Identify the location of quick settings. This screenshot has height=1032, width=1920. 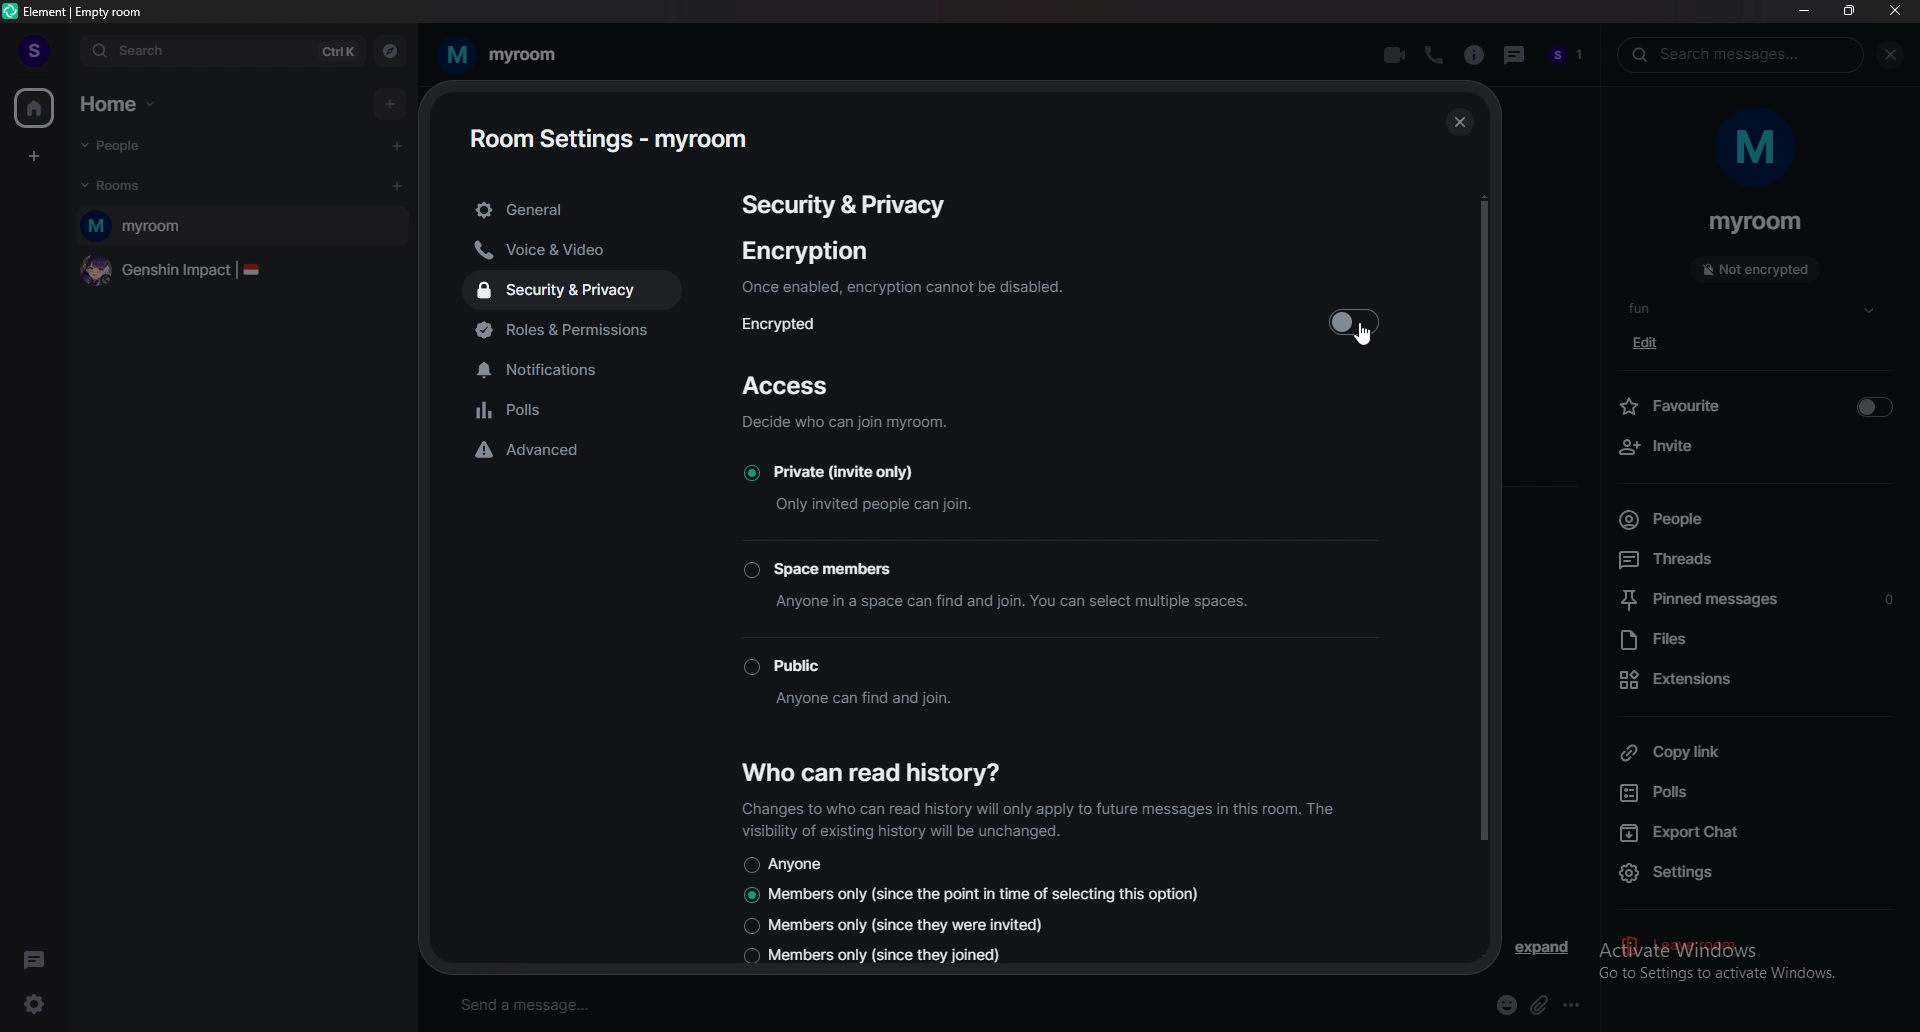
(35, 1004).